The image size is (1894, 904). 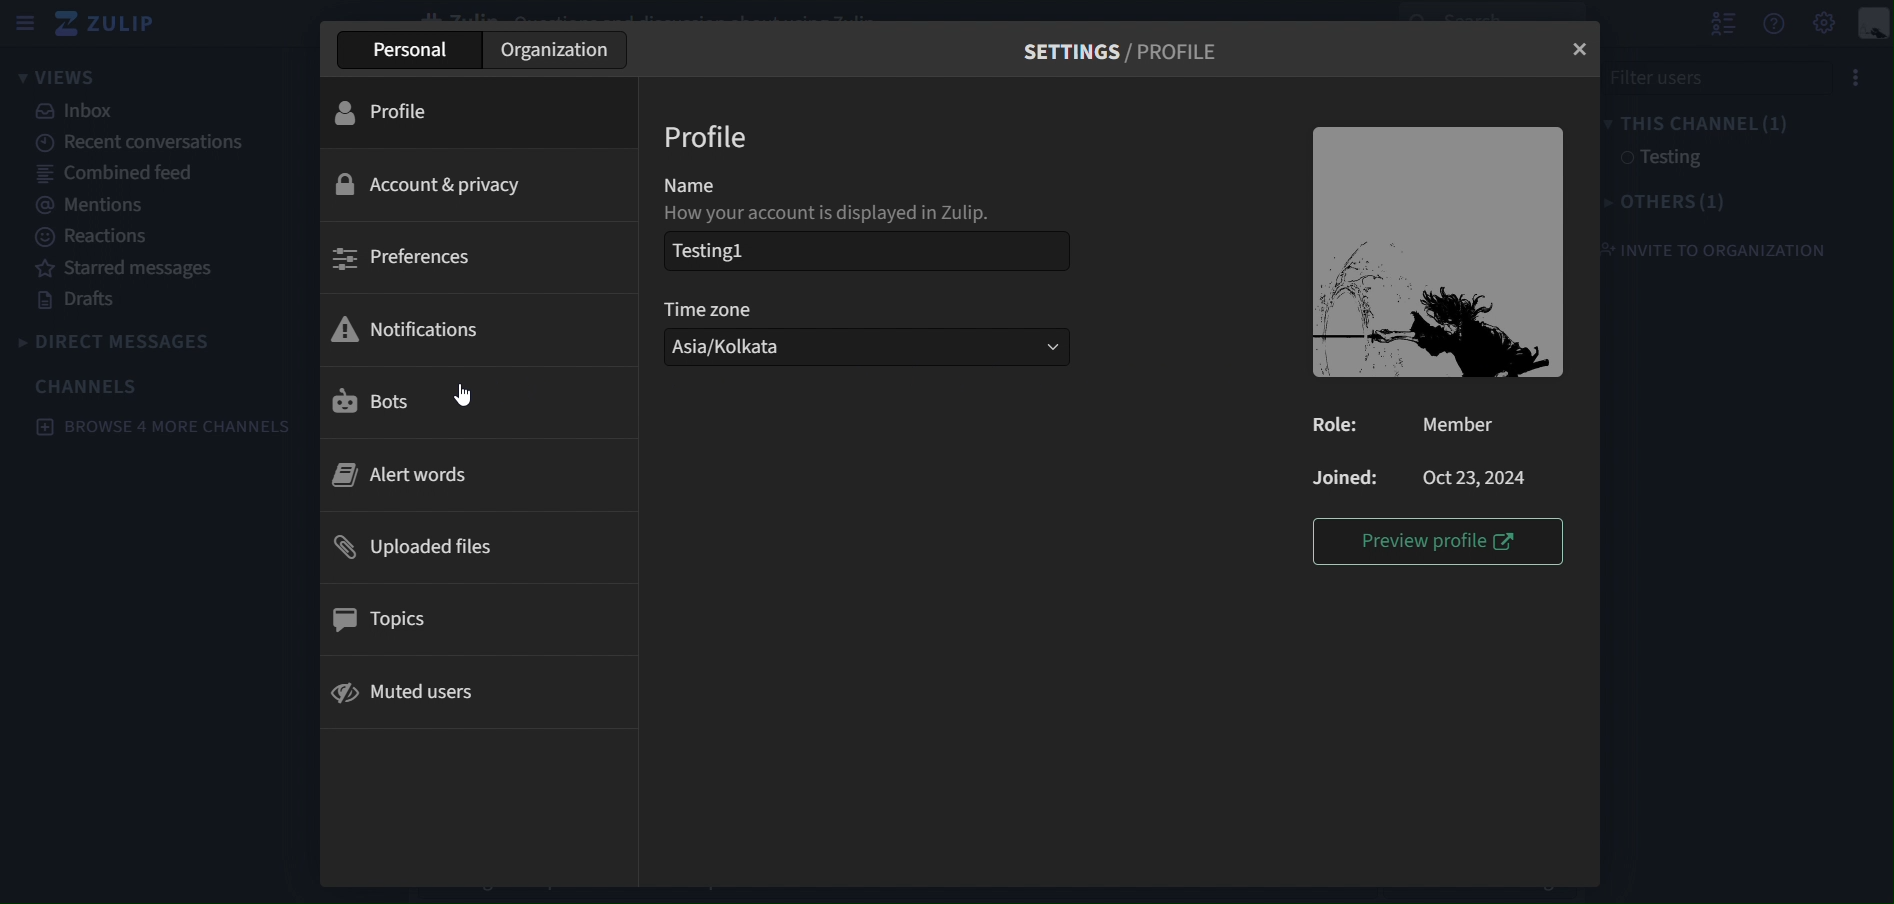 I want to click on starred messages, so click(x=128, y=270).